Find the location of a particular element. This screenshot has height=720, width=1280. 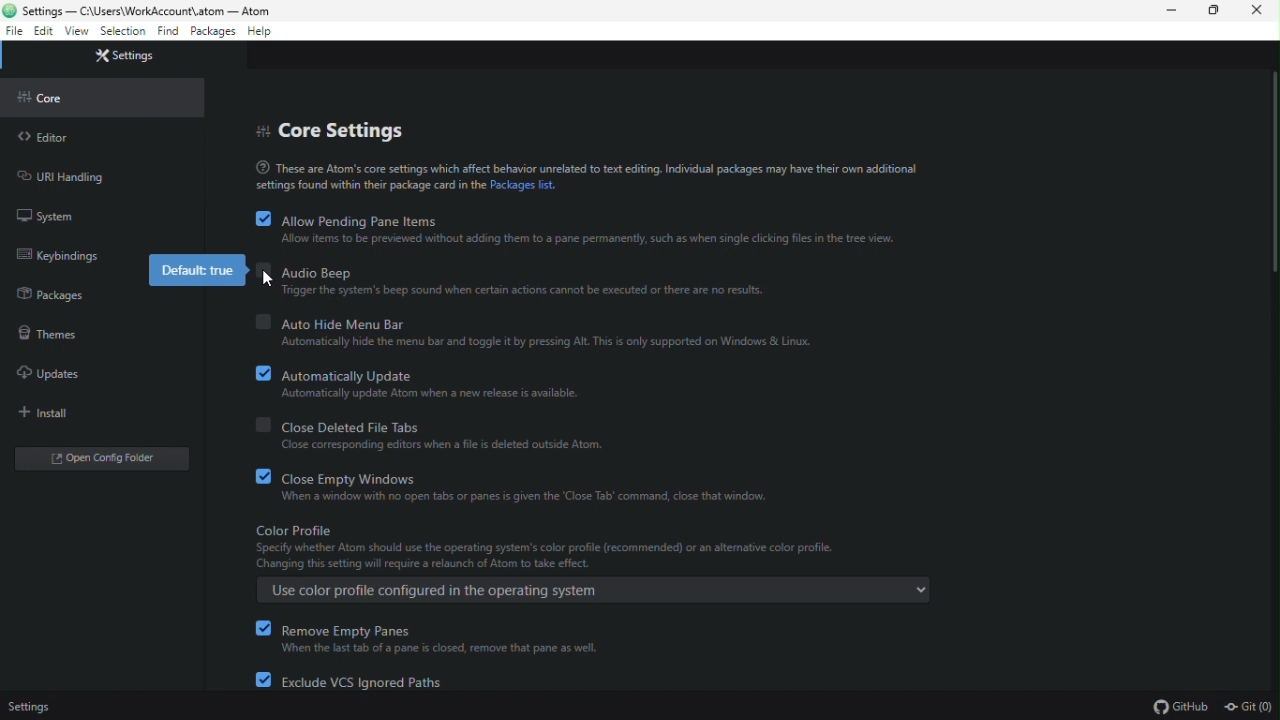

allow pending pane items is located at coordinates (347, 221).